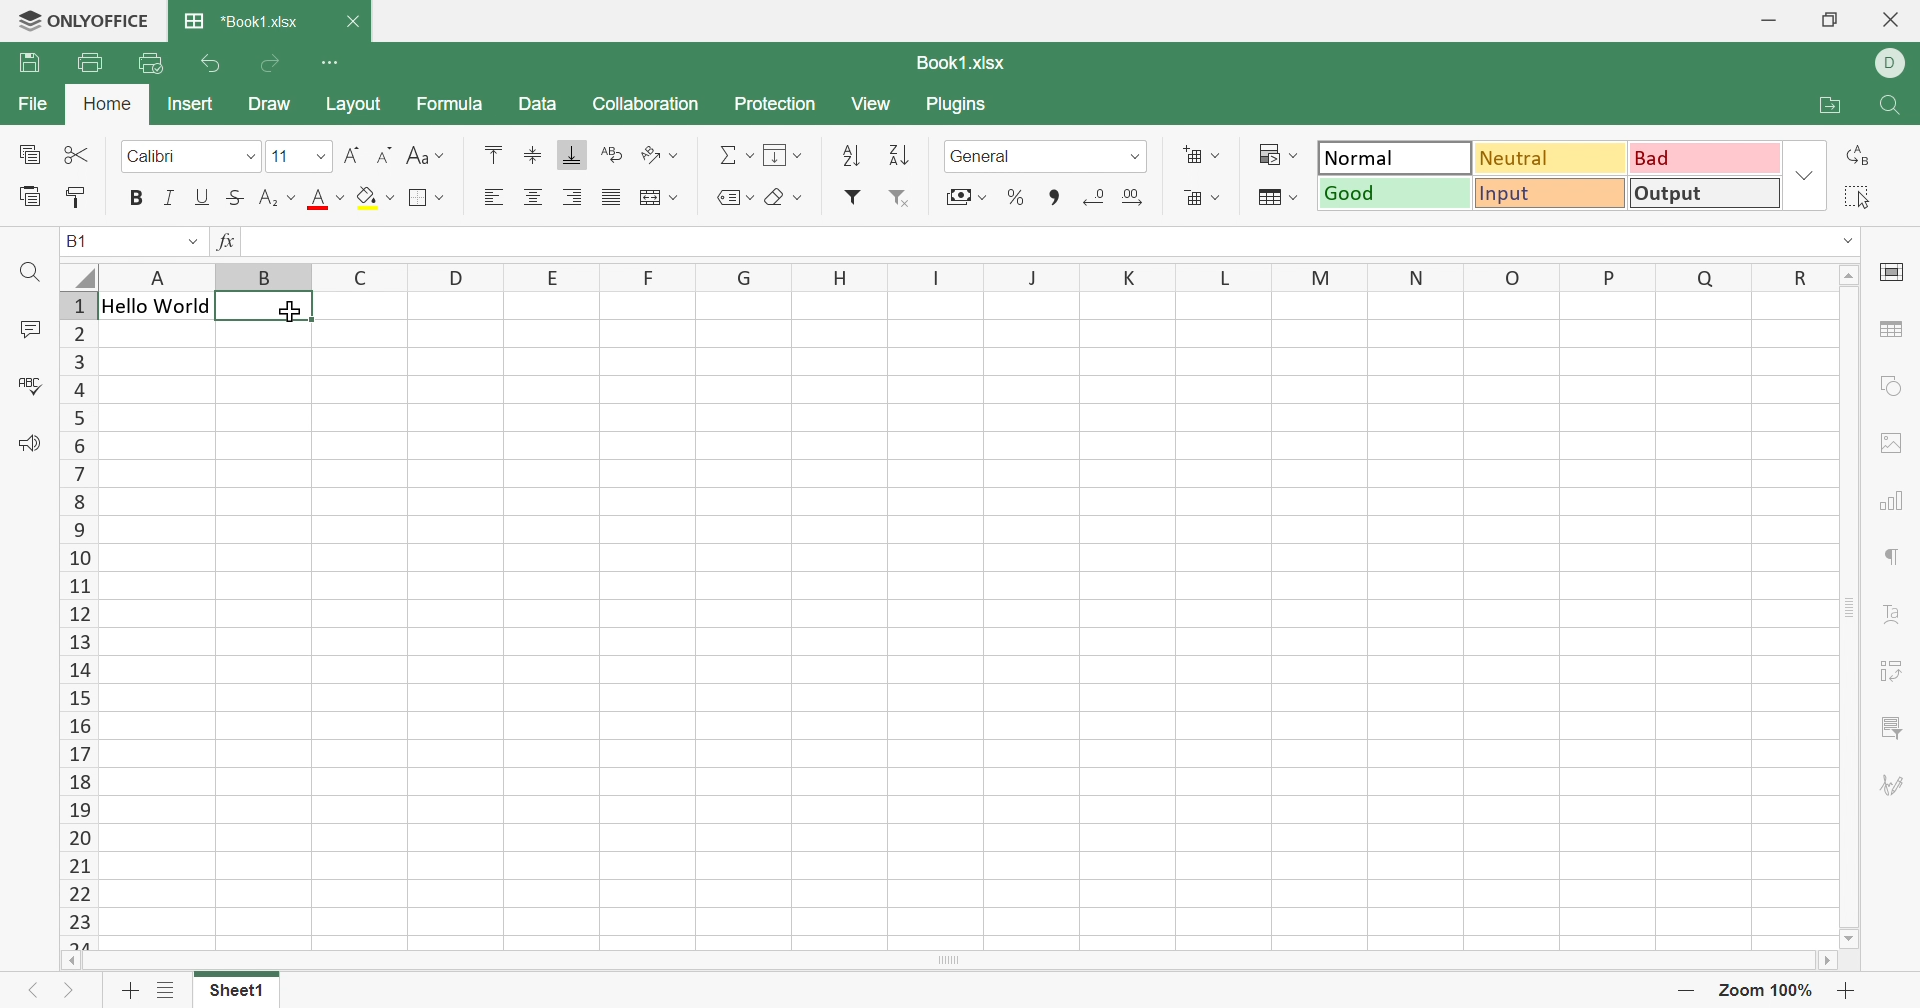  Describe the element at coordinates (852, 194) in the screenshot. I see `Filter` at that location.